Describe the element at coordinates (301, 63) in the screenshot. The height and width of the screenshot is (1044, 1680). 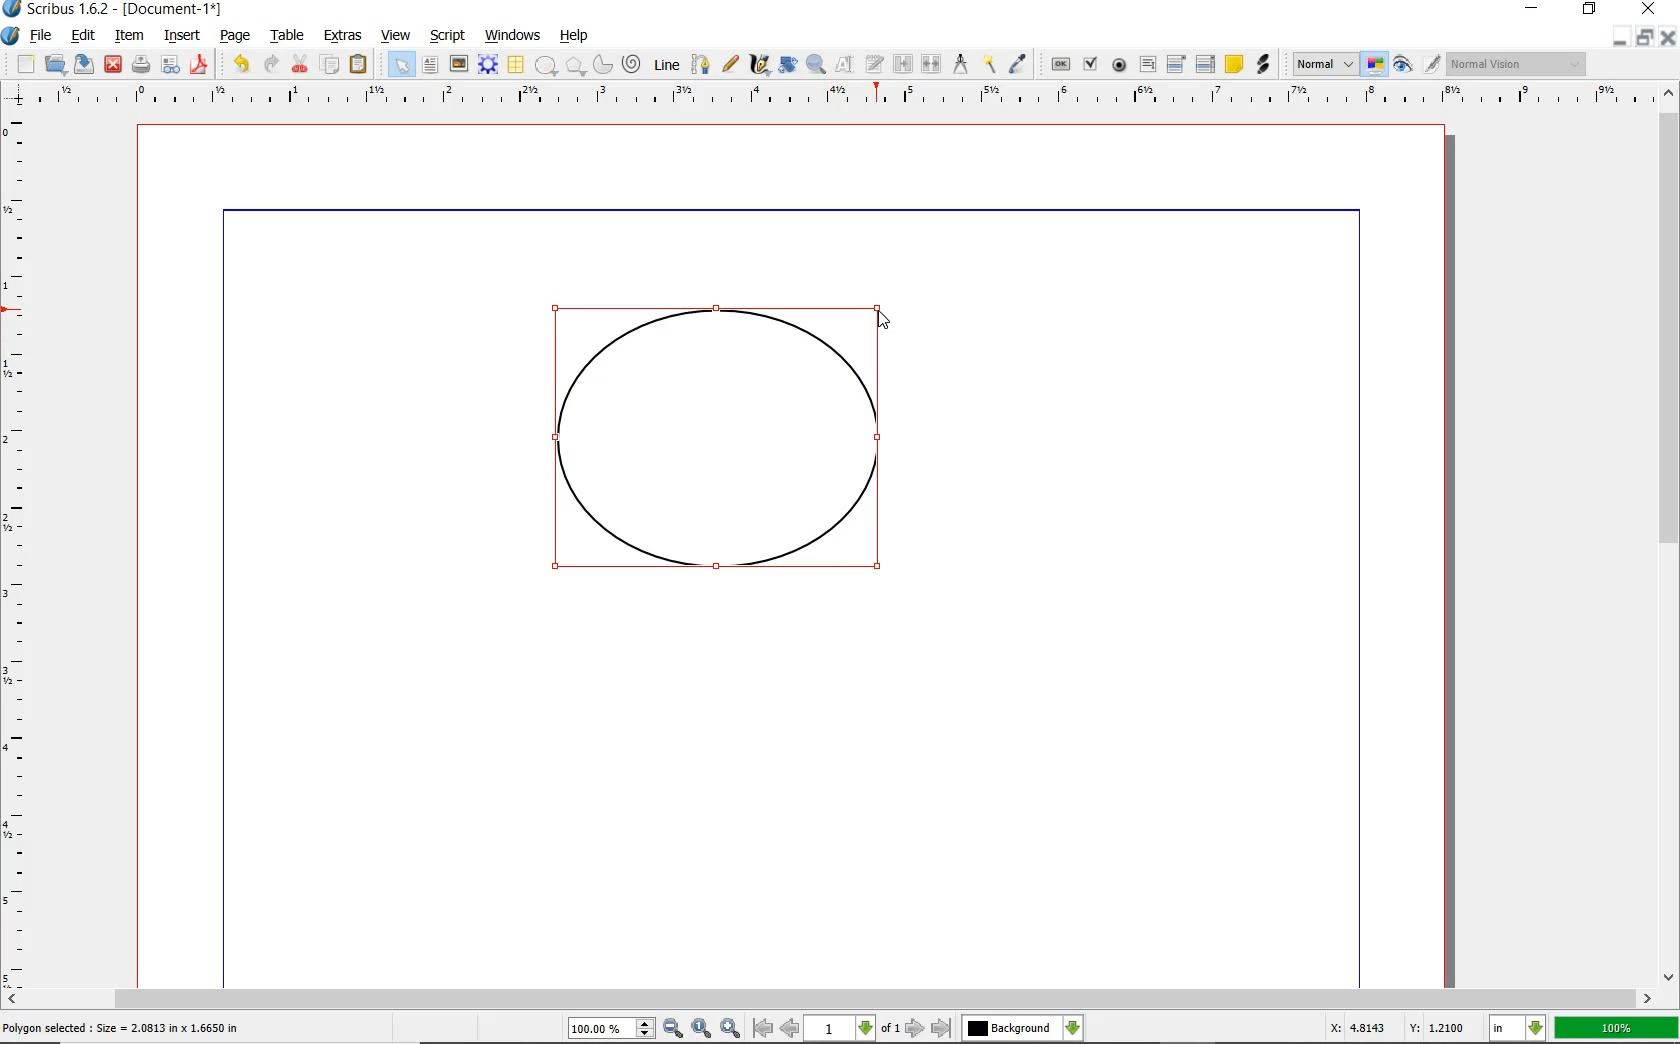
I see `CUT` at that location.